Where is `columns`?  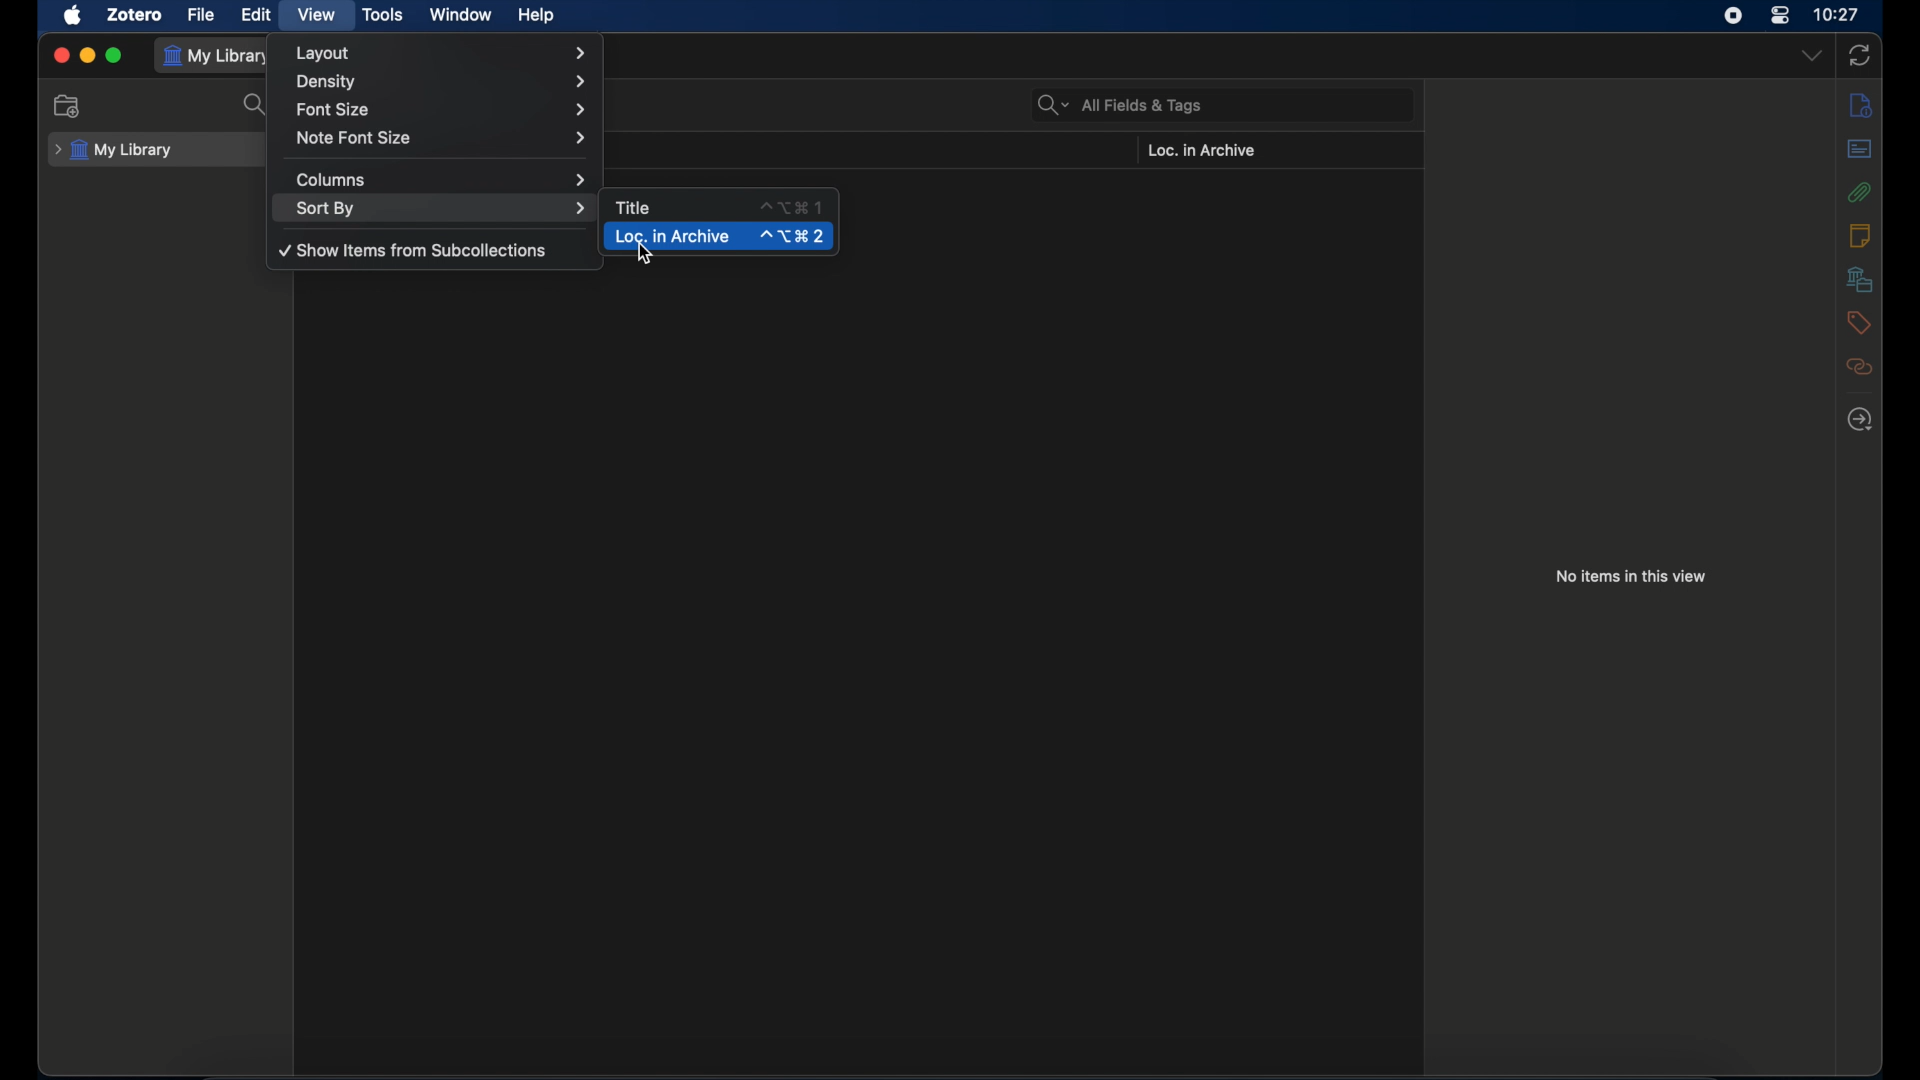 columns is located at coordinates (439, 181).